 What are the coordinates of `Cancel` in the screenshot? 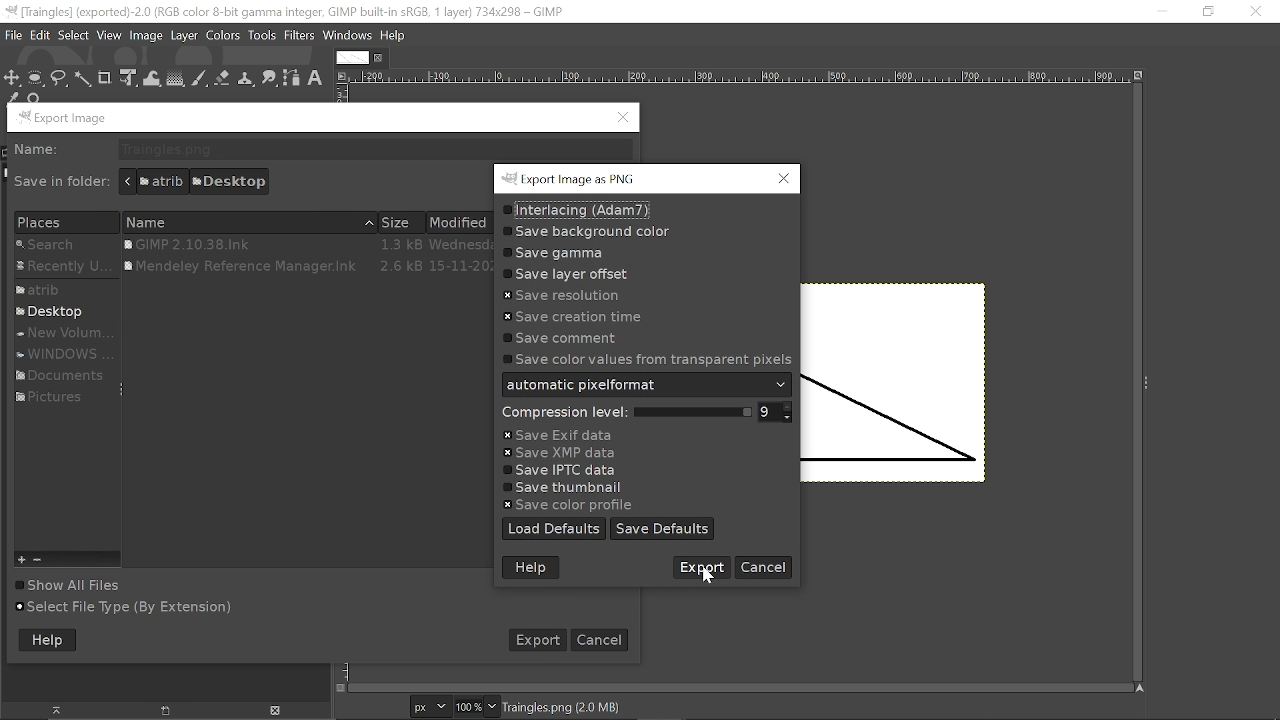 It's located at (764, 566).